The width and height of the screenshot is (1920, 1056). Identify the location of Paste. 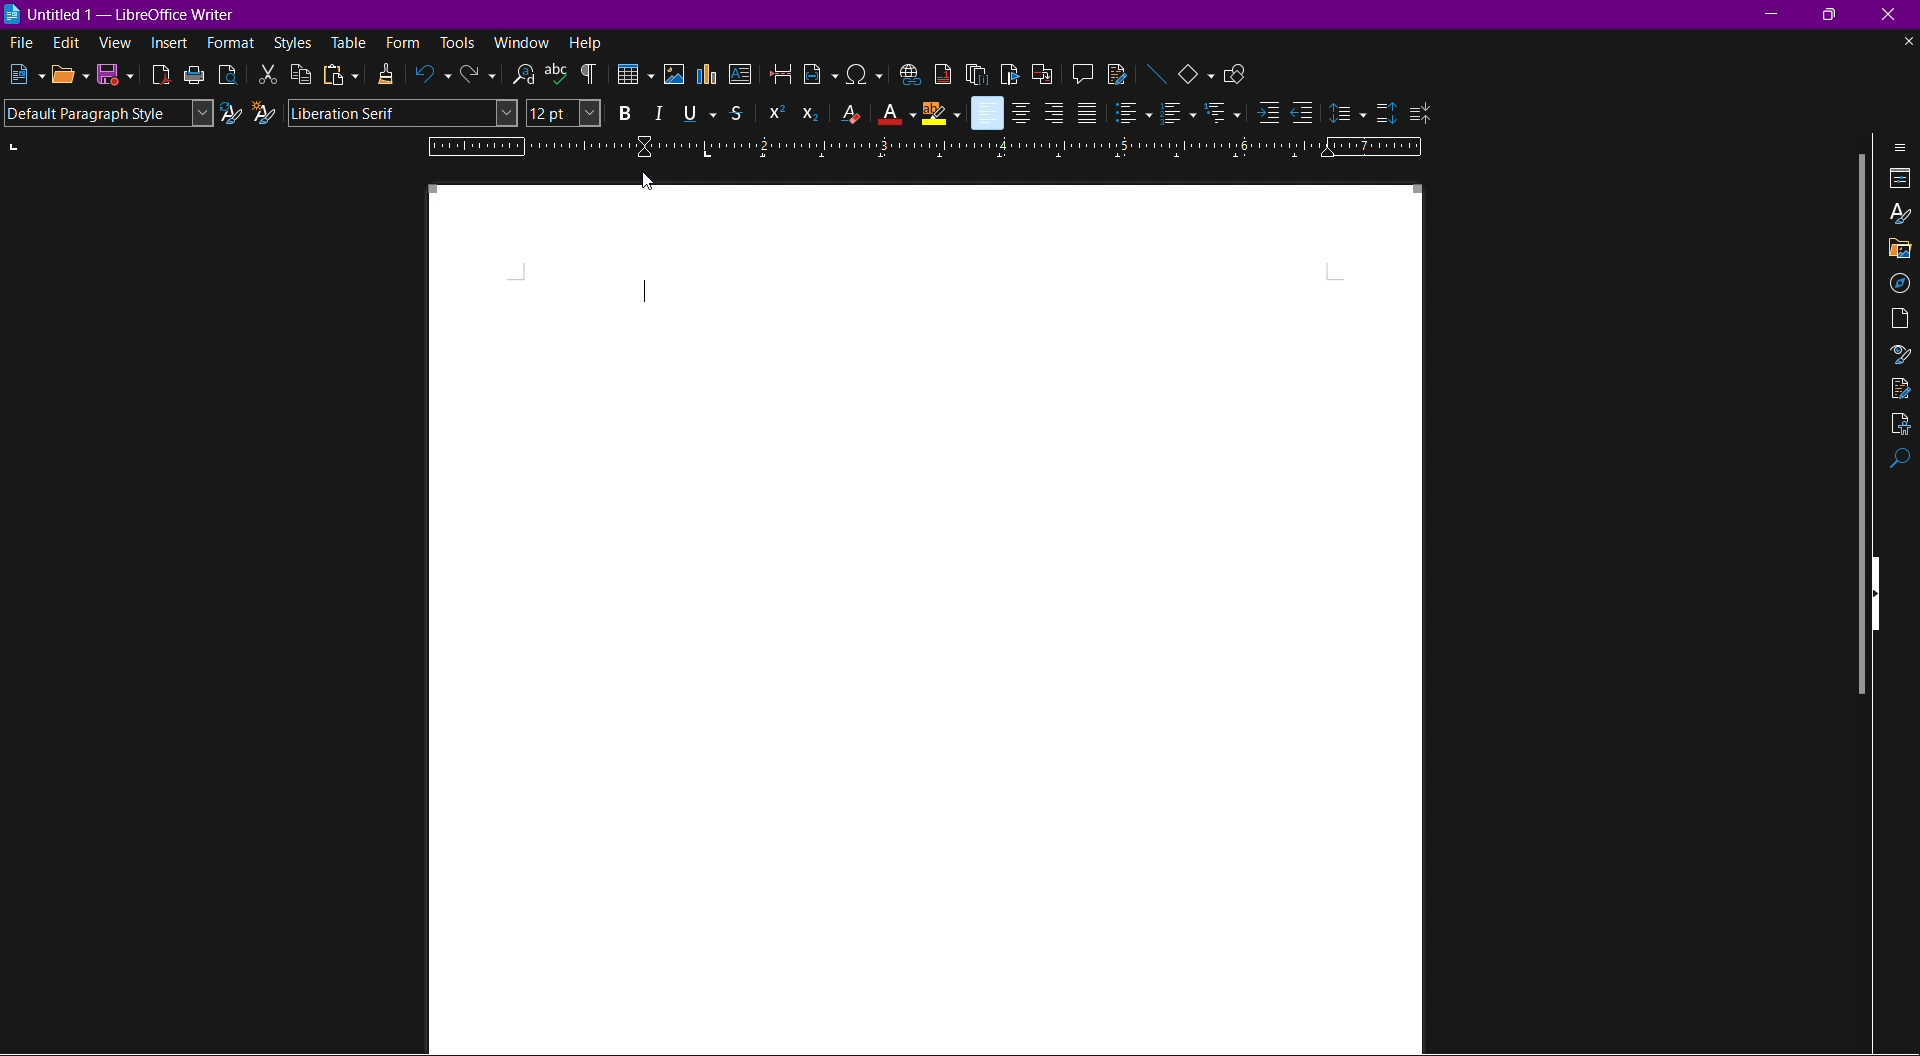
(339, 75).